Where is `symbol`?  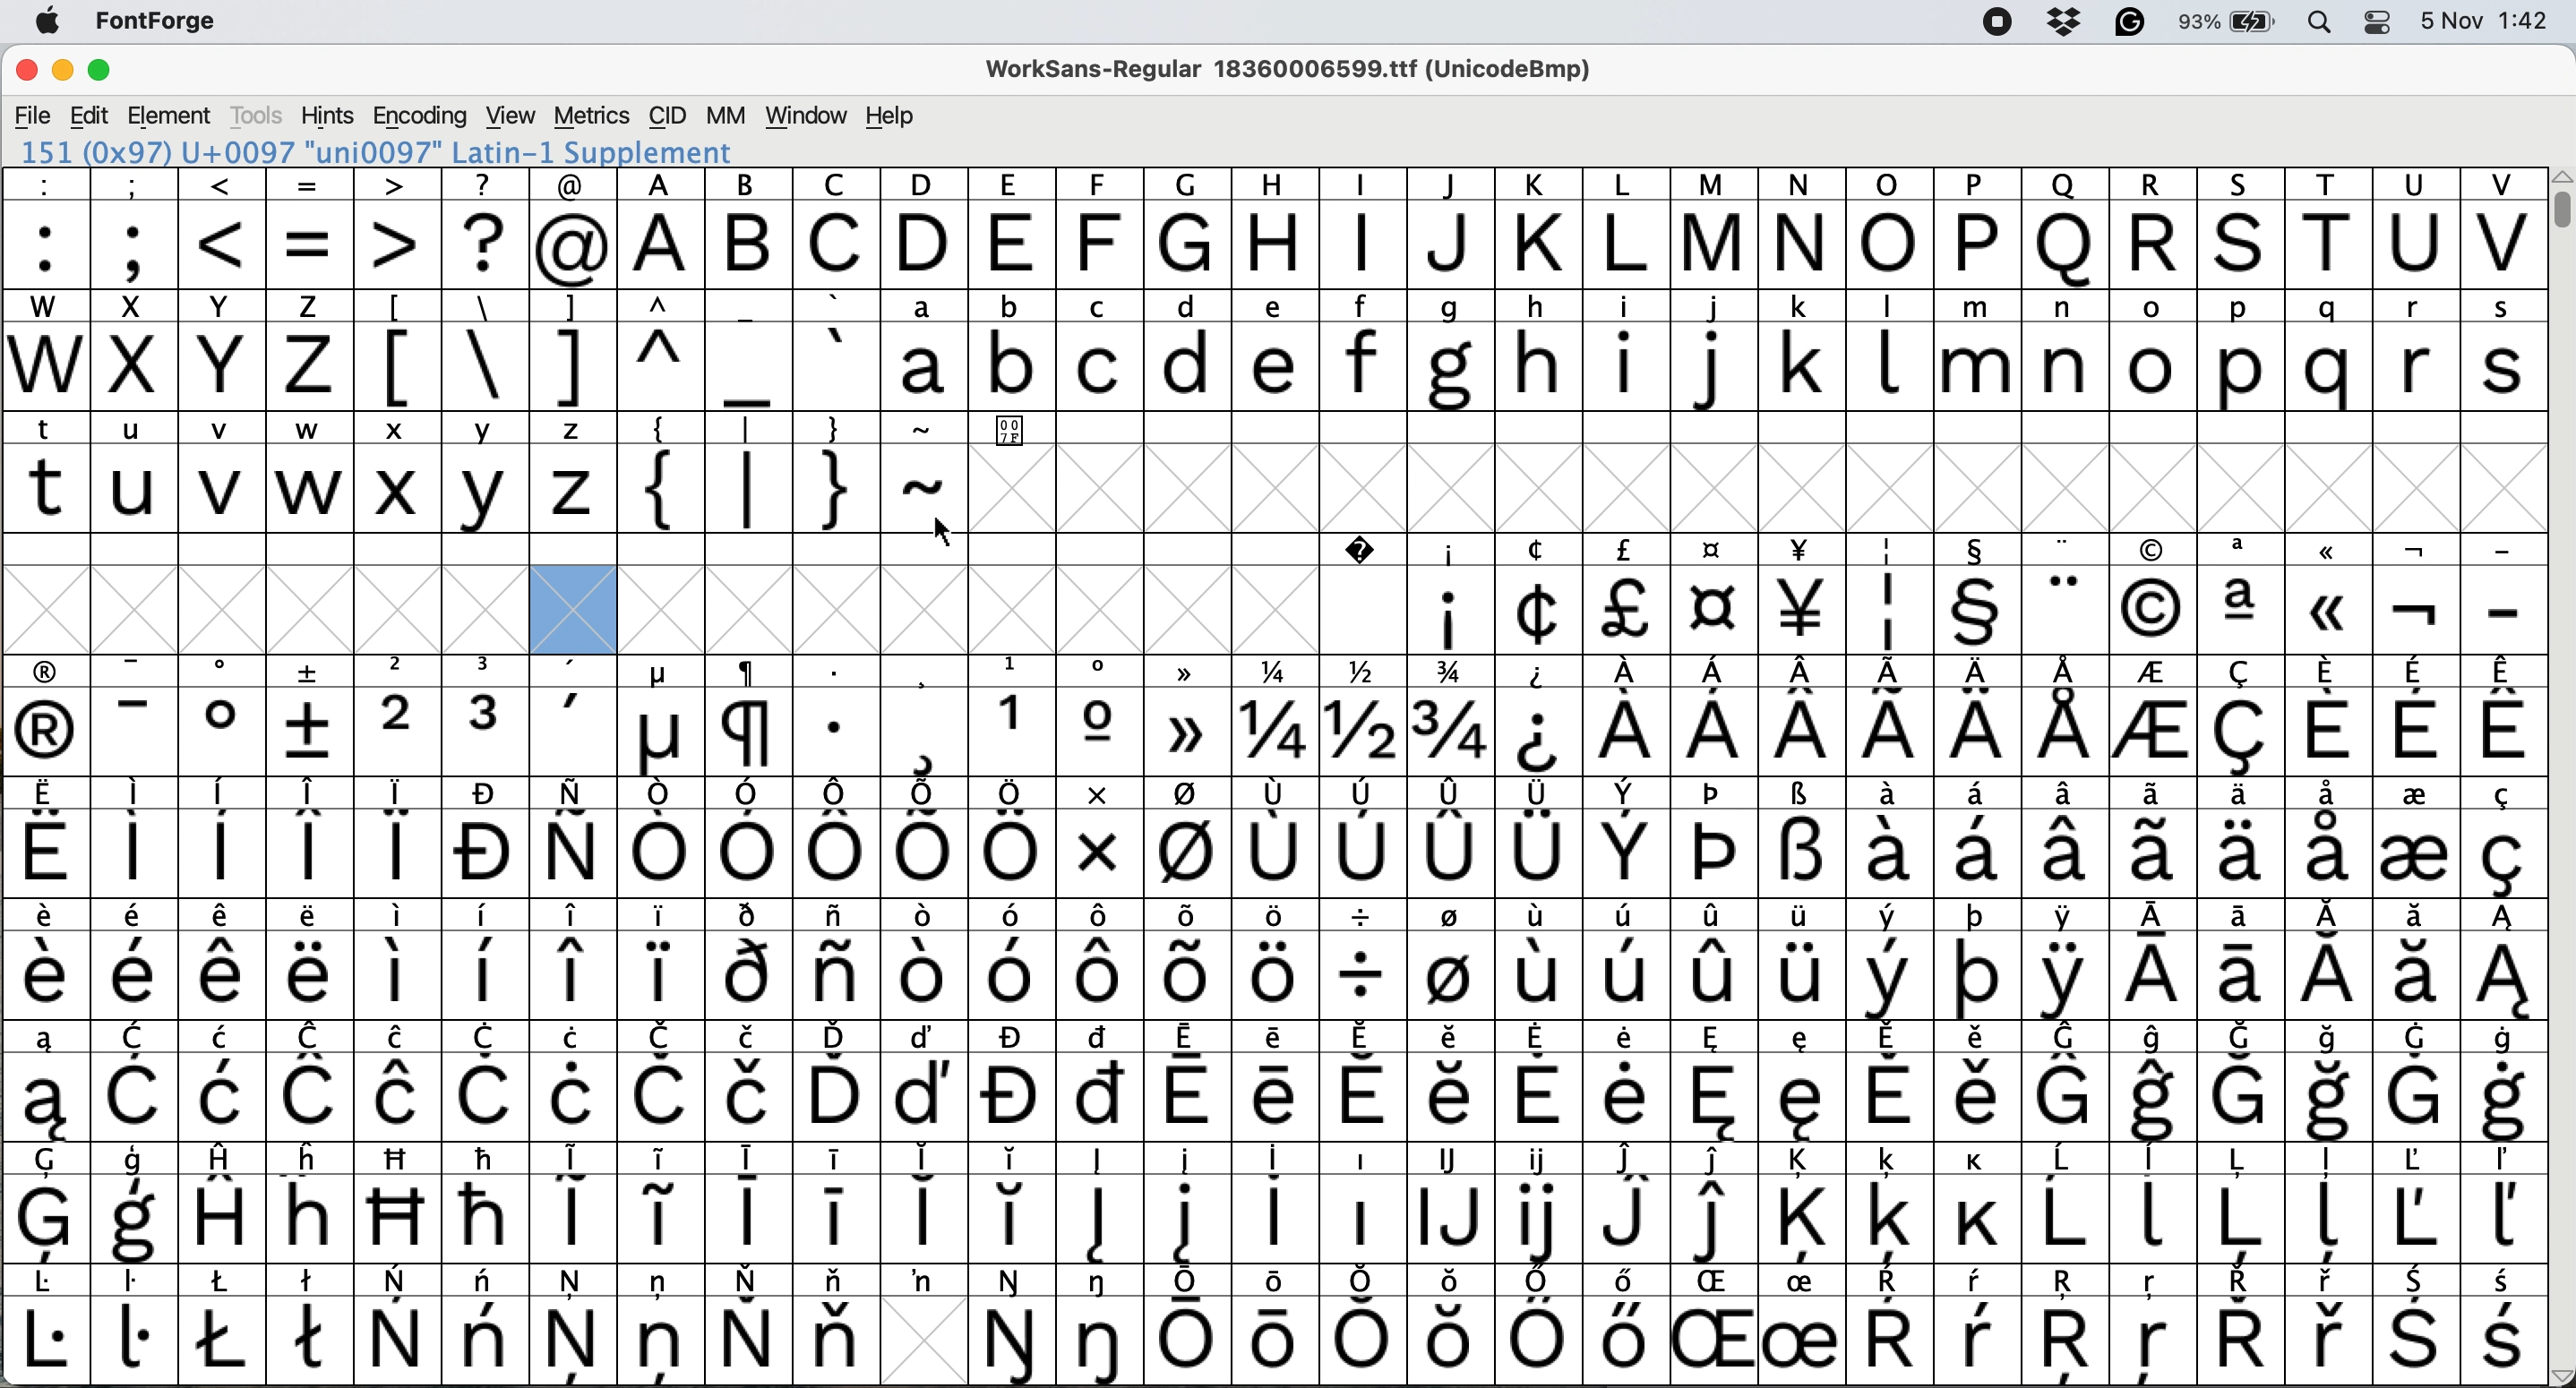
symbol is located at coordinates (2334, 1205).